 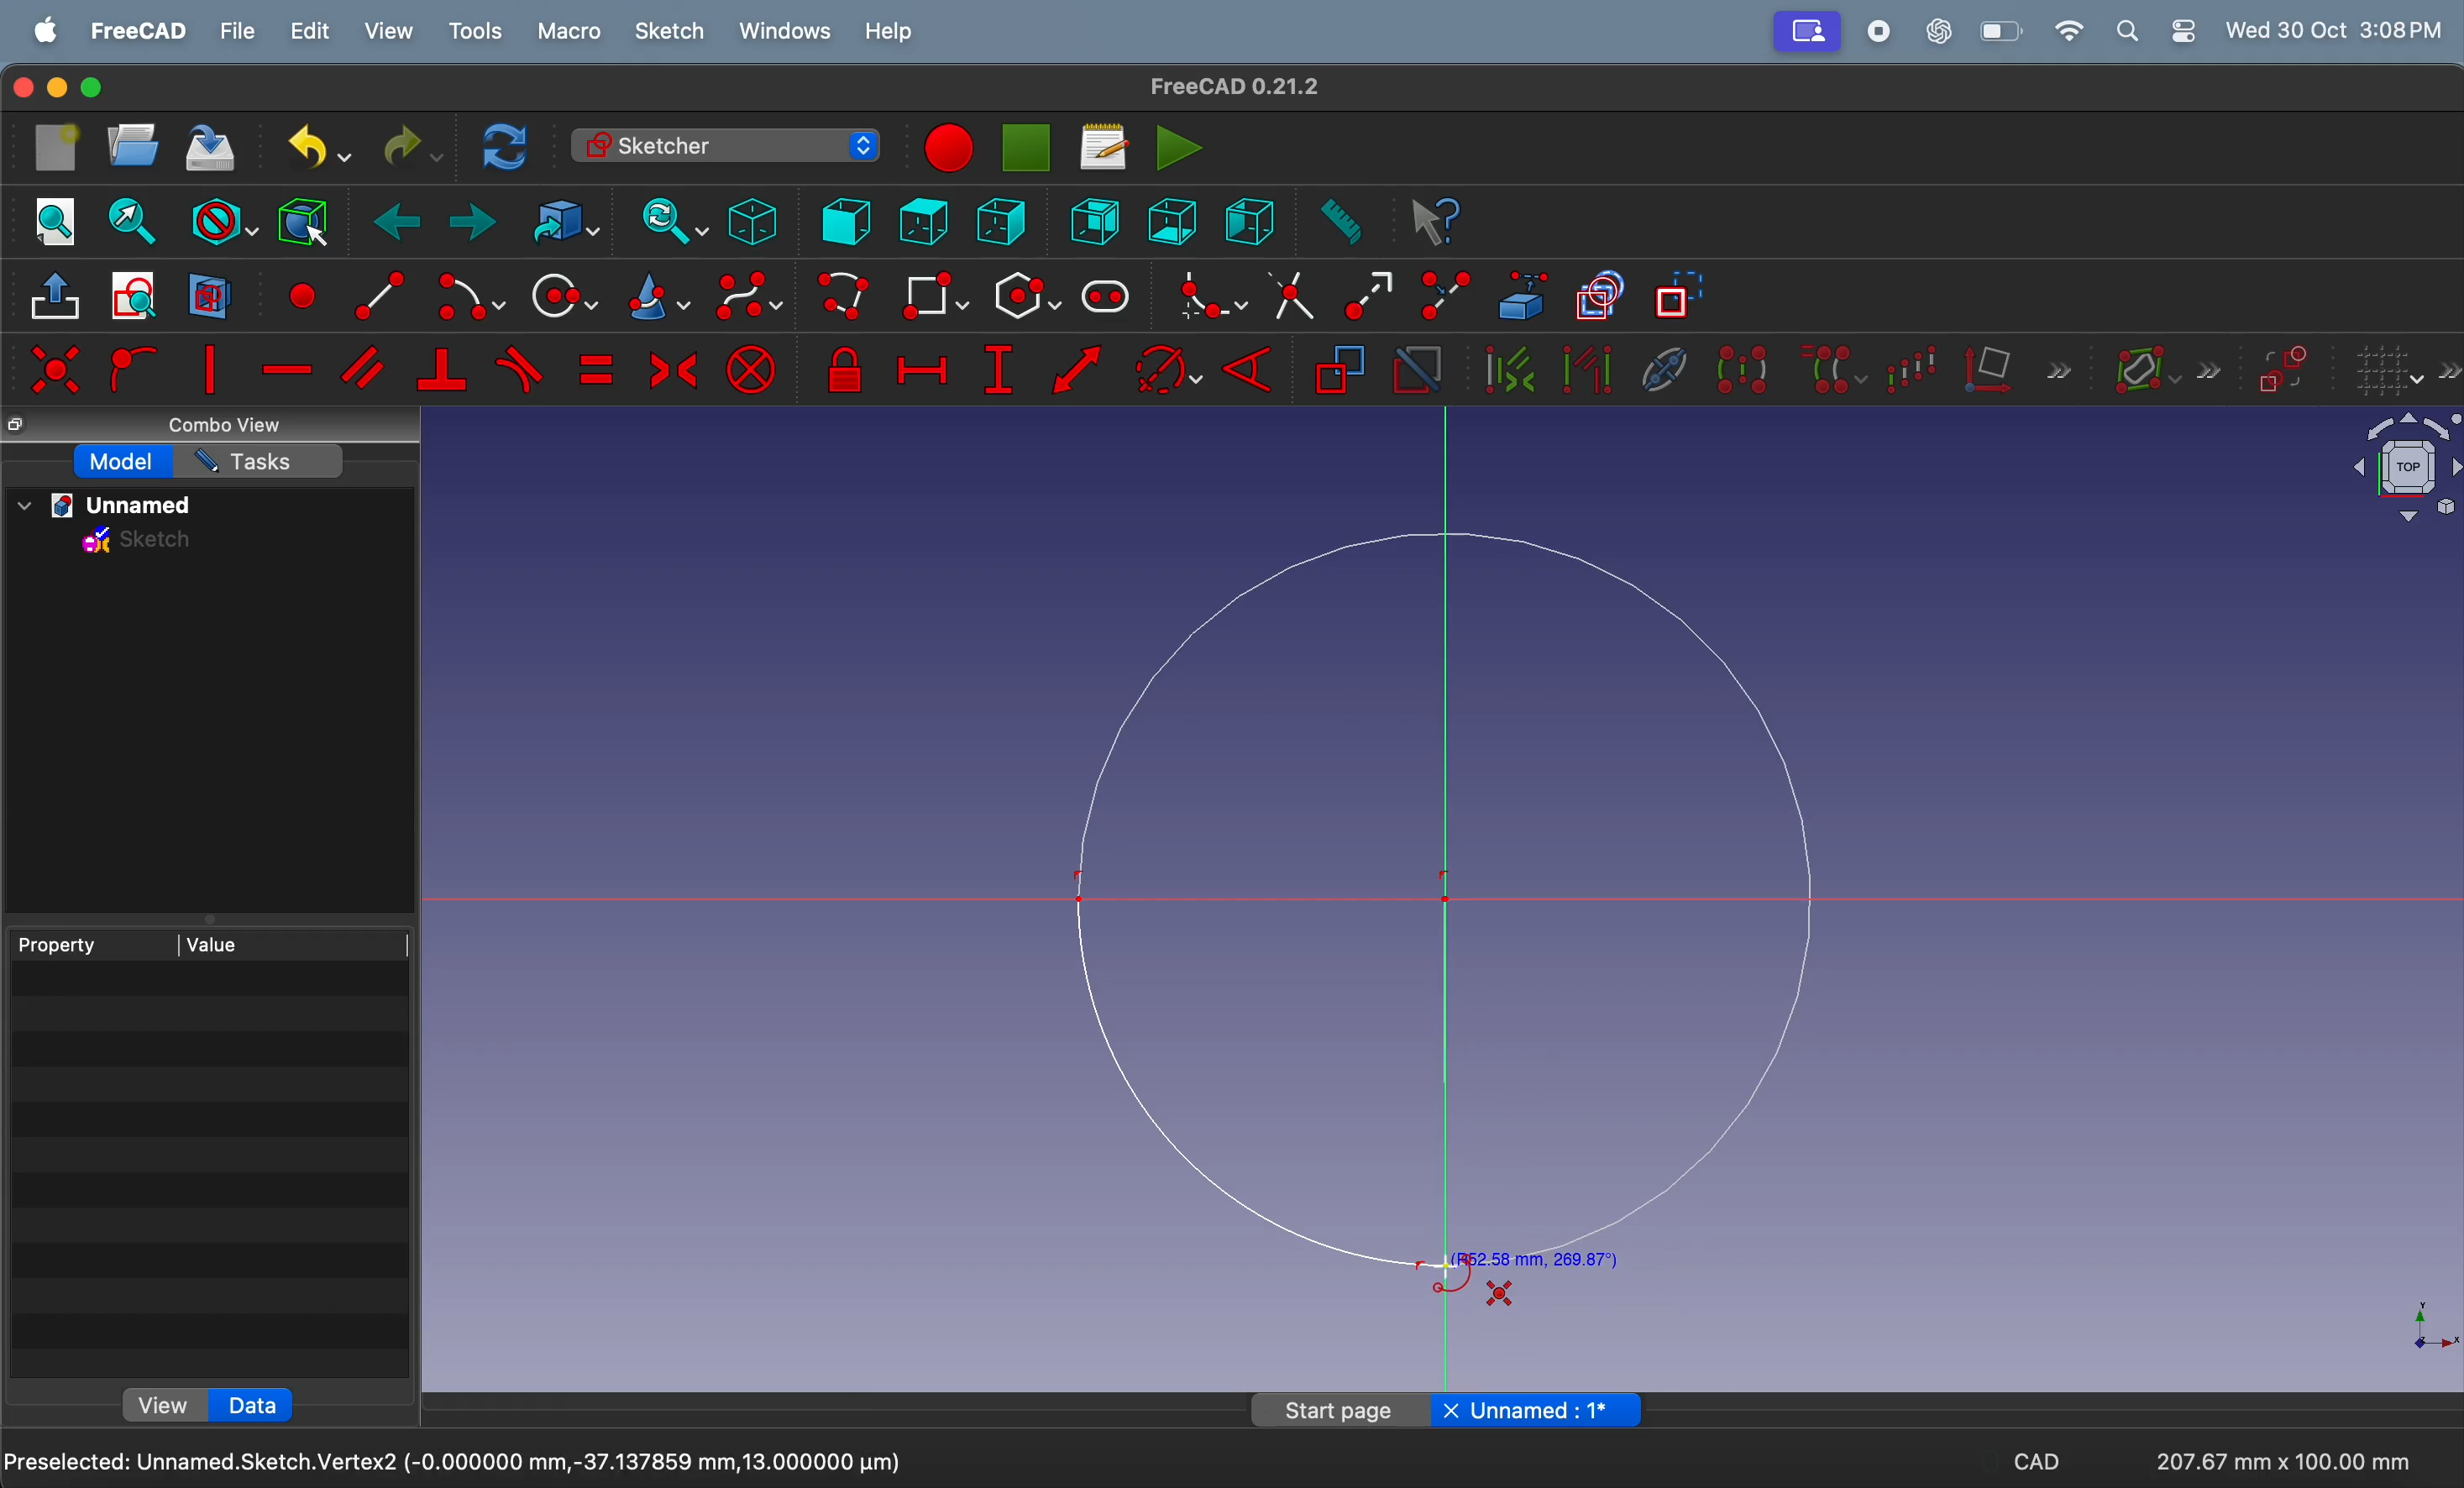 I want to click on save, so click(x=212, y=151).